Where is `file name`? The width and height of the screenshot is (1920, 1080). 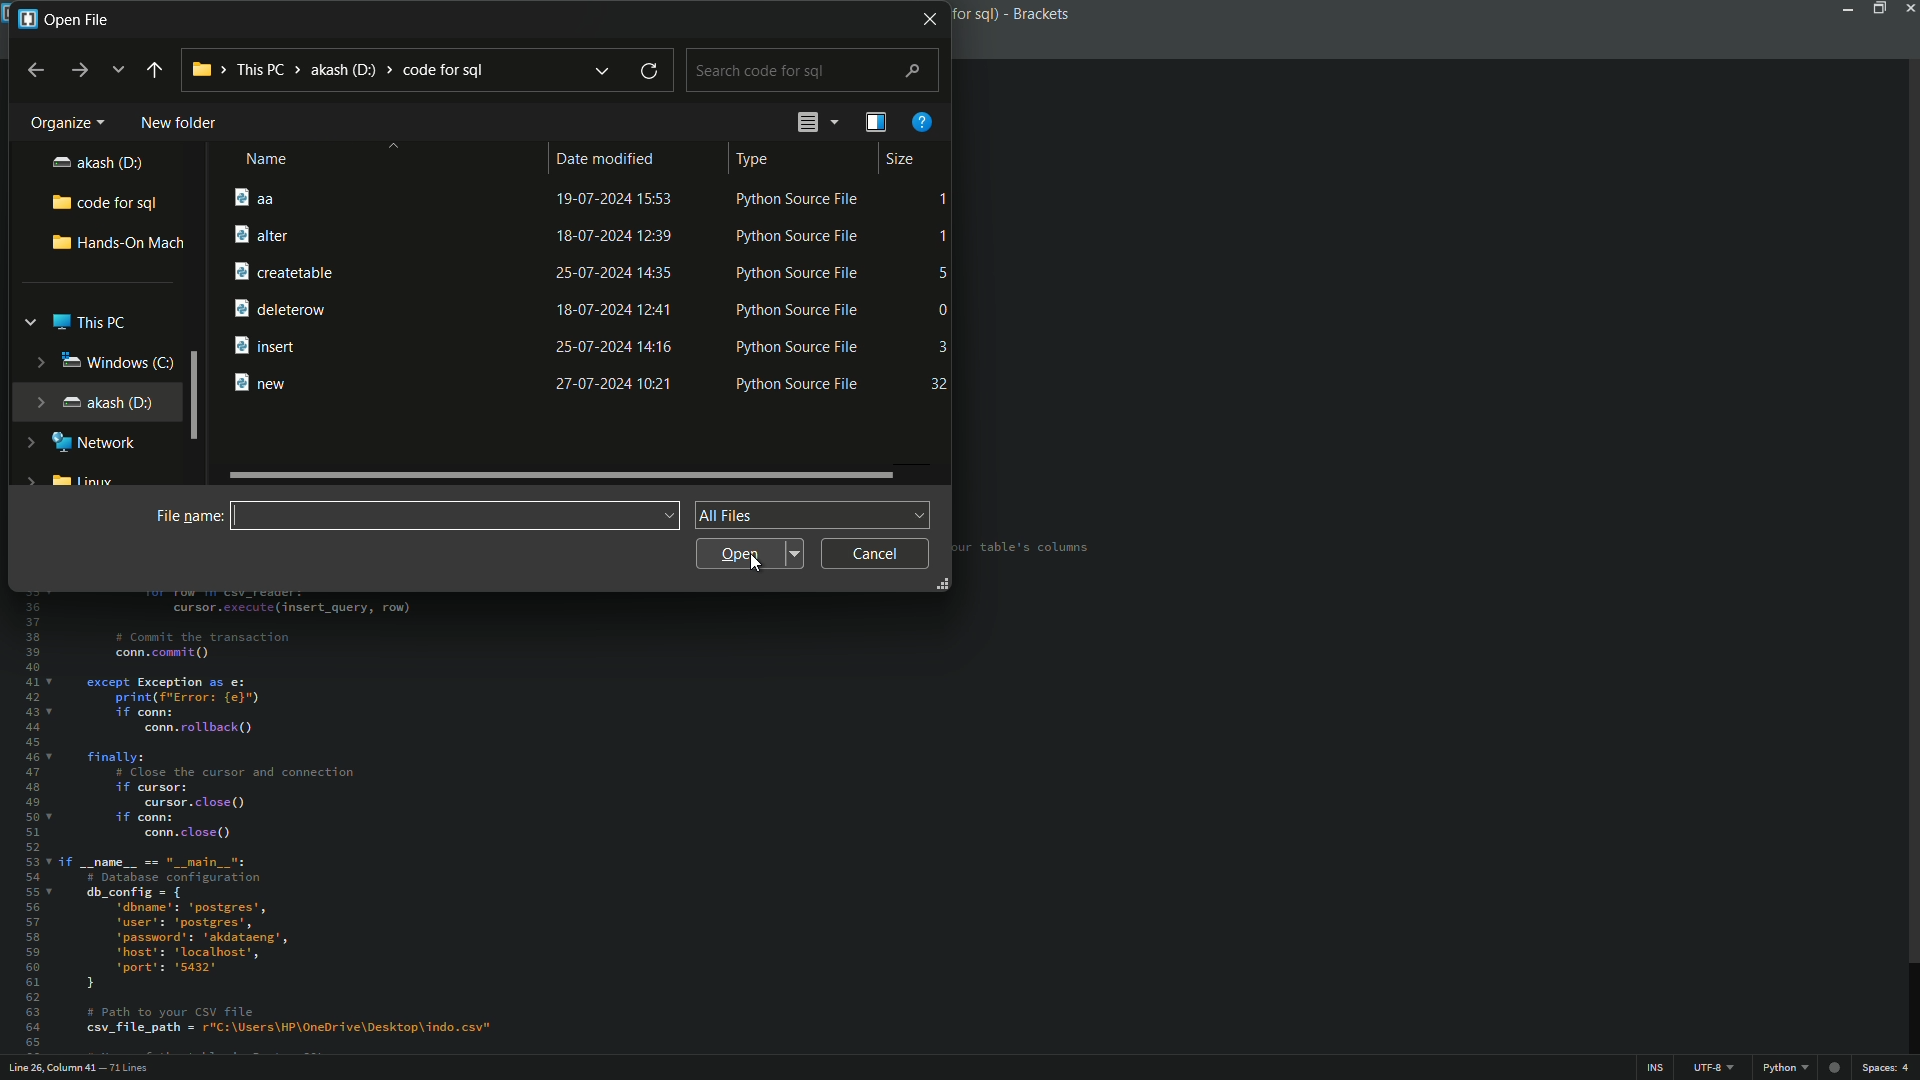
file name is located at coordinates (186, 516).